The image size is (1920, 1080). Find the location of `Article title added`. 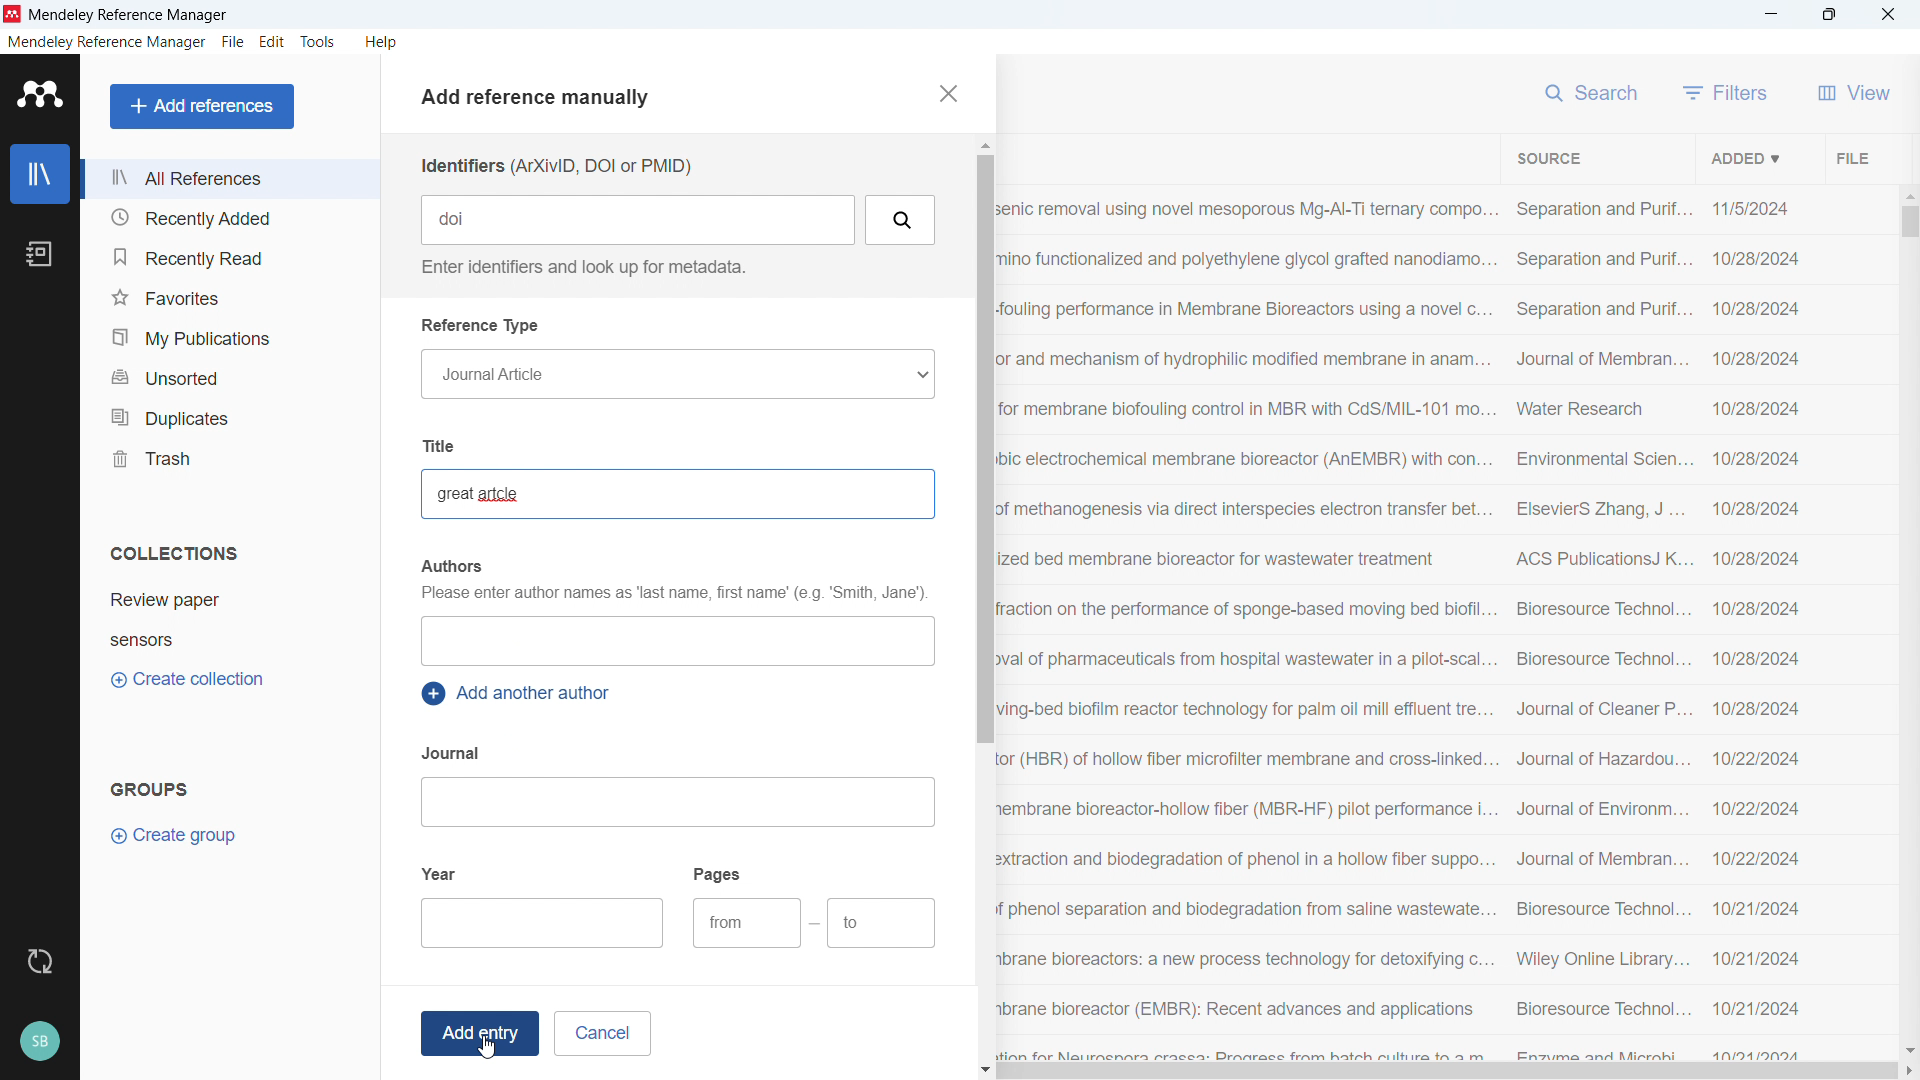

Article title added is located at coordinates (480, 494).